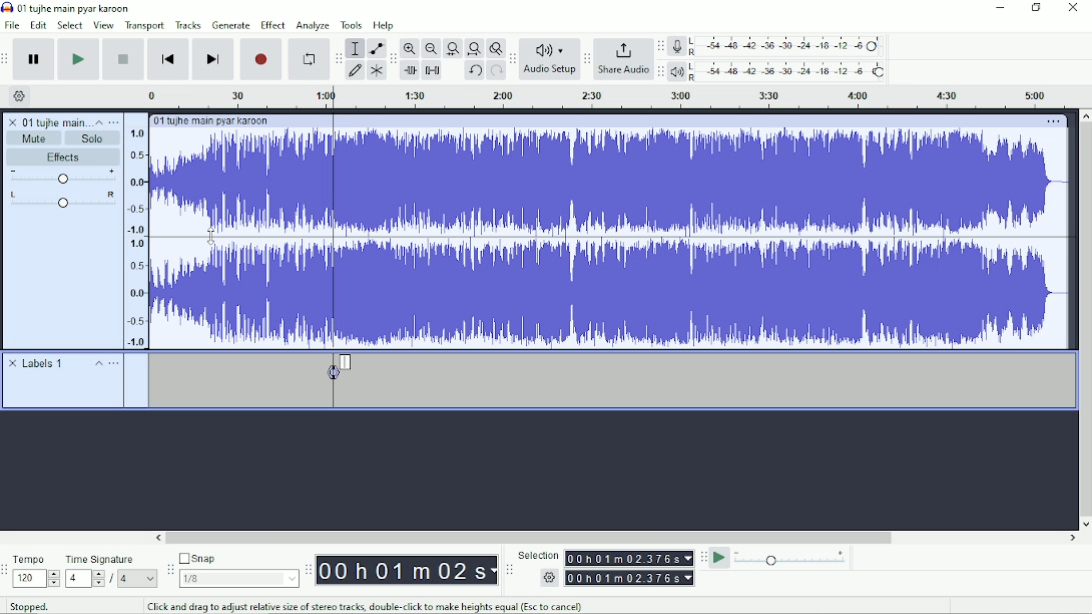 The image size is (1092, 614). I want to click on Title, so click(67, 8).